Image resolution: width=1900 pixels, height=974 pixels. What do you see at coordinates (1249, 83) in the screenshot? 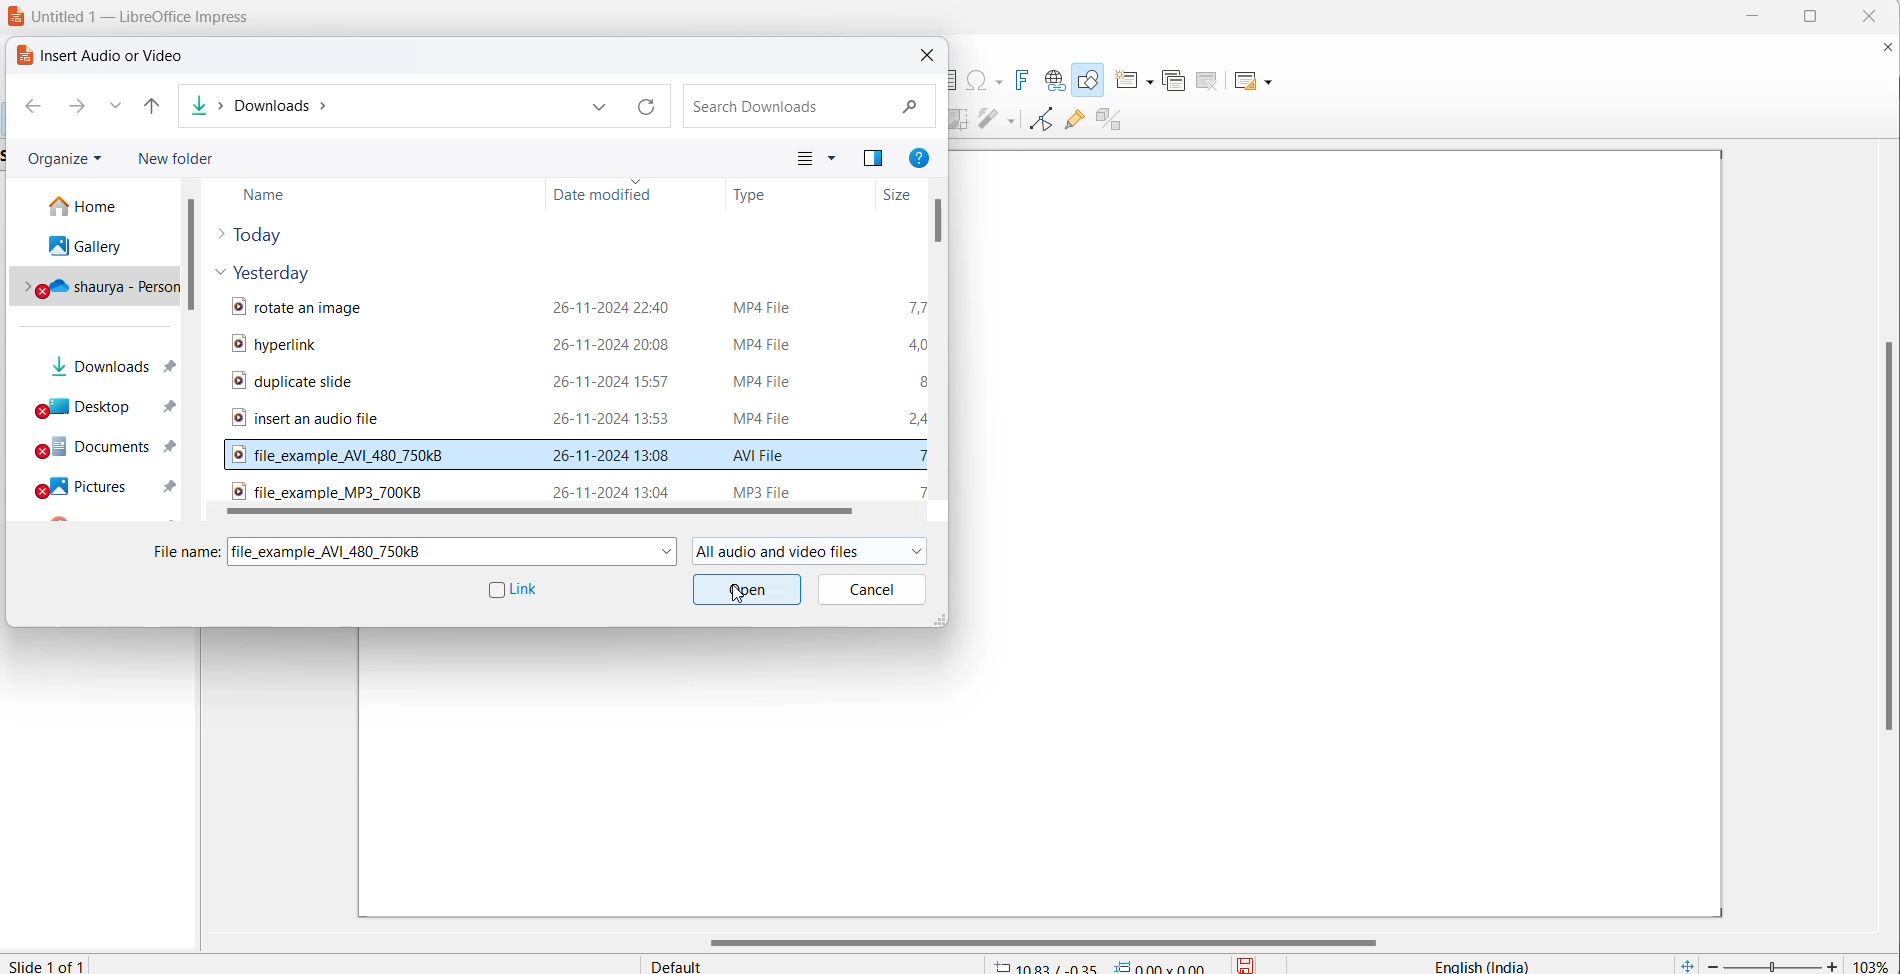
I see `slide layout` at bounding box center [1249, 83].